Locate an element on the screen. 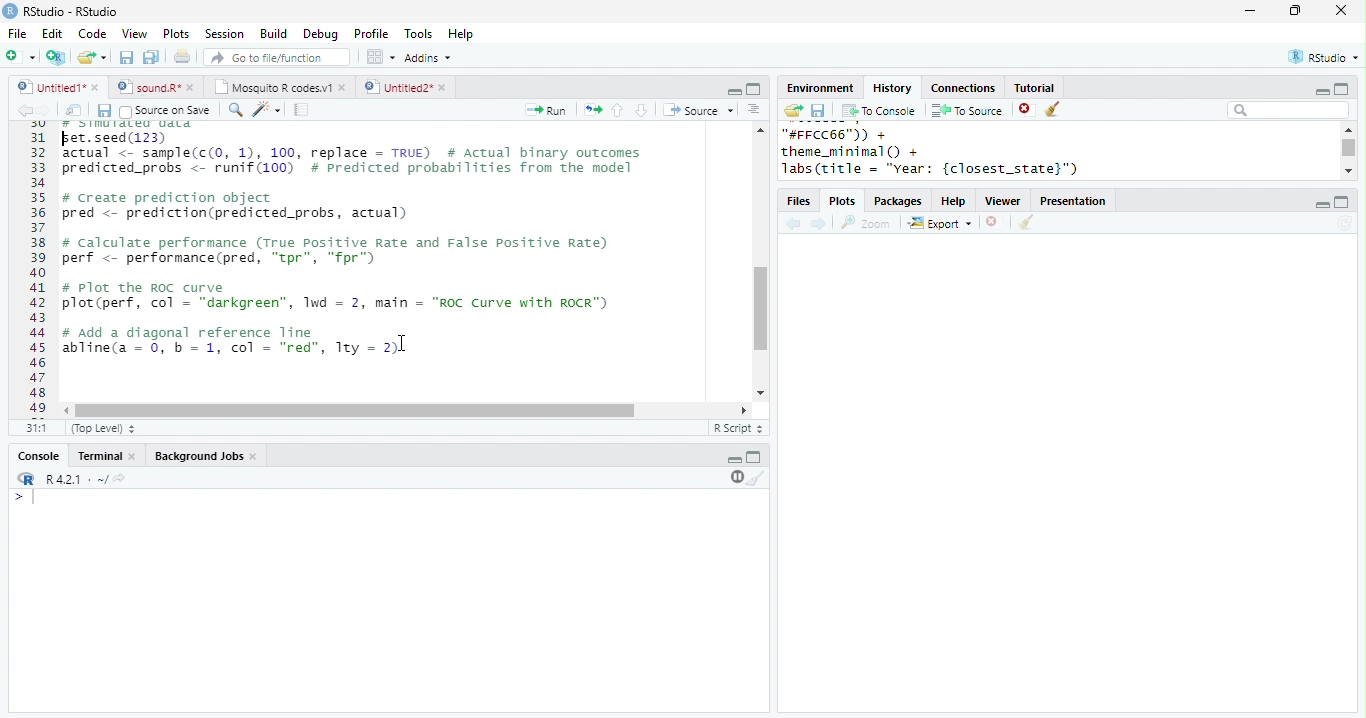  line numbering is located at coordinates (40, 269).